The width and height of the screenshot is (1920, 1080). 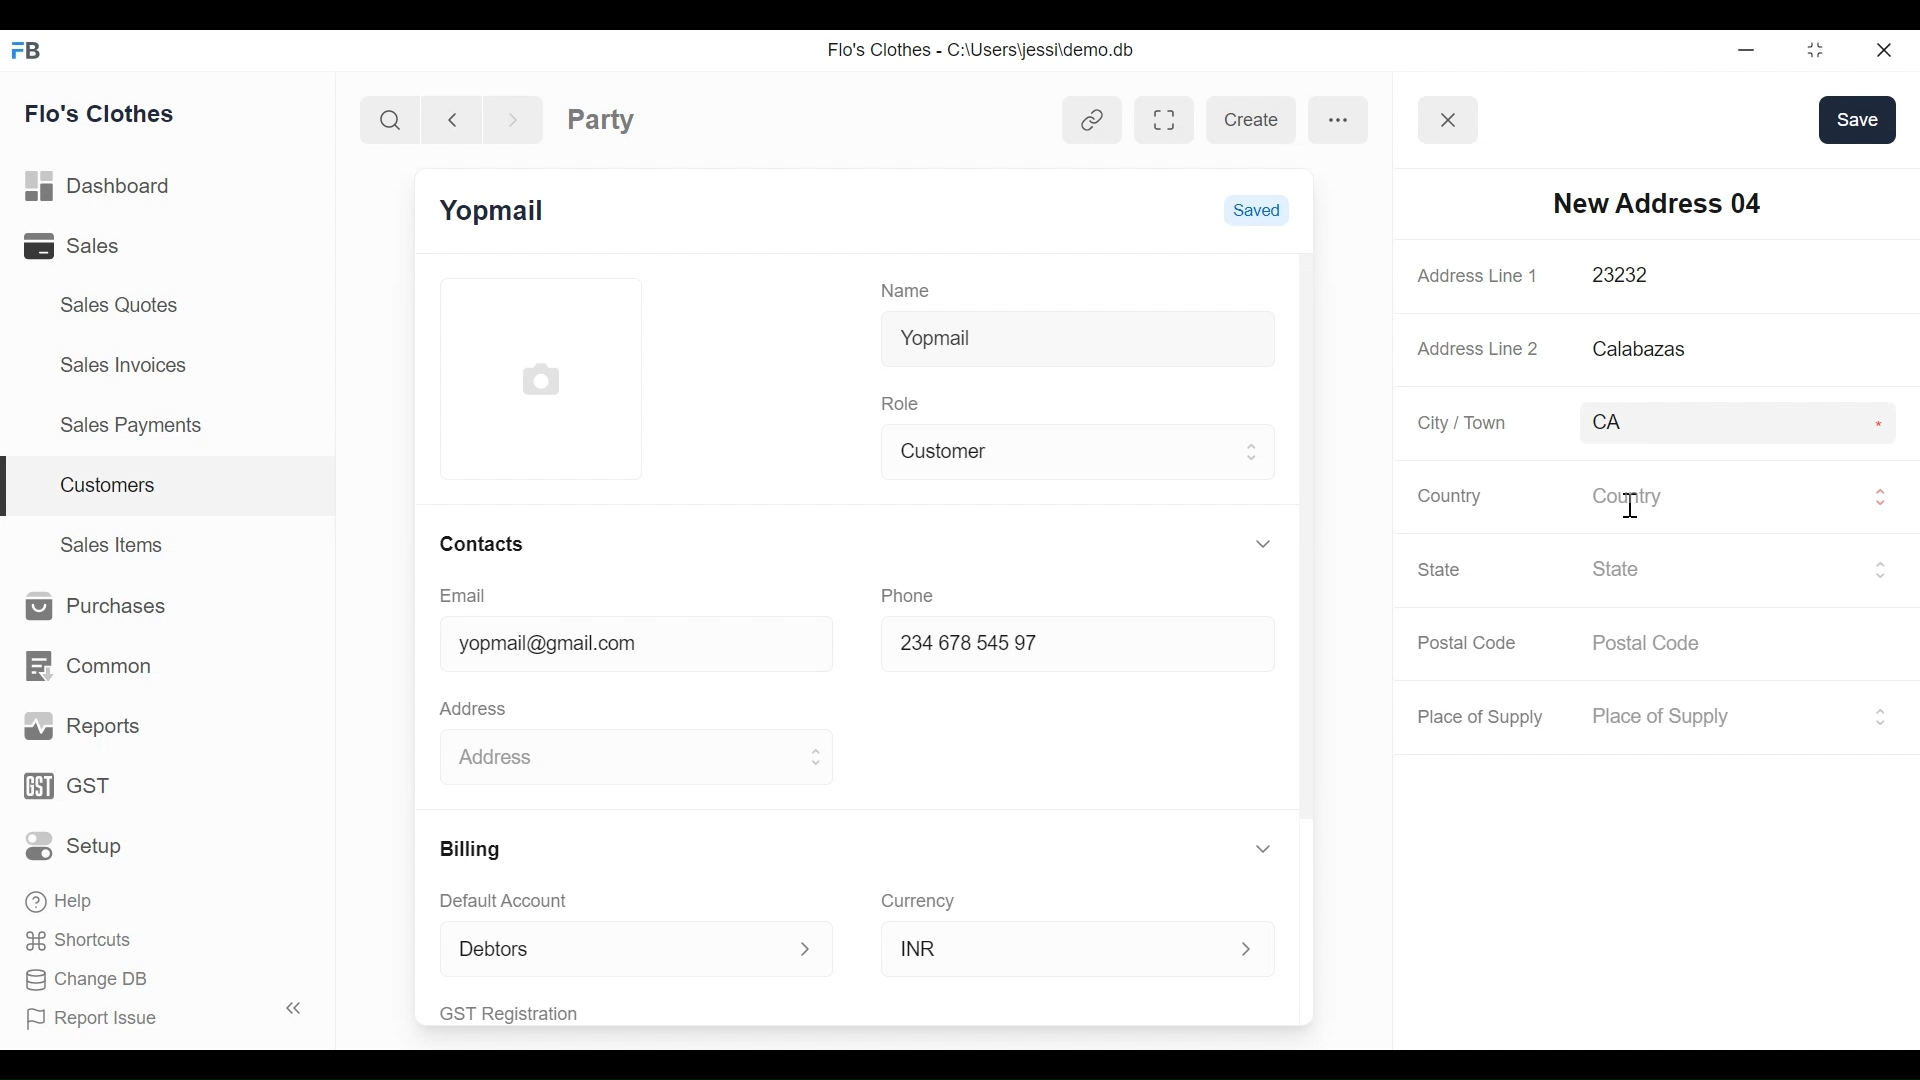 What do you see at coordinates (1306, 537) in the screenshot?
I see `Vertical Scroll bar` at bounding box center [1306, 537].